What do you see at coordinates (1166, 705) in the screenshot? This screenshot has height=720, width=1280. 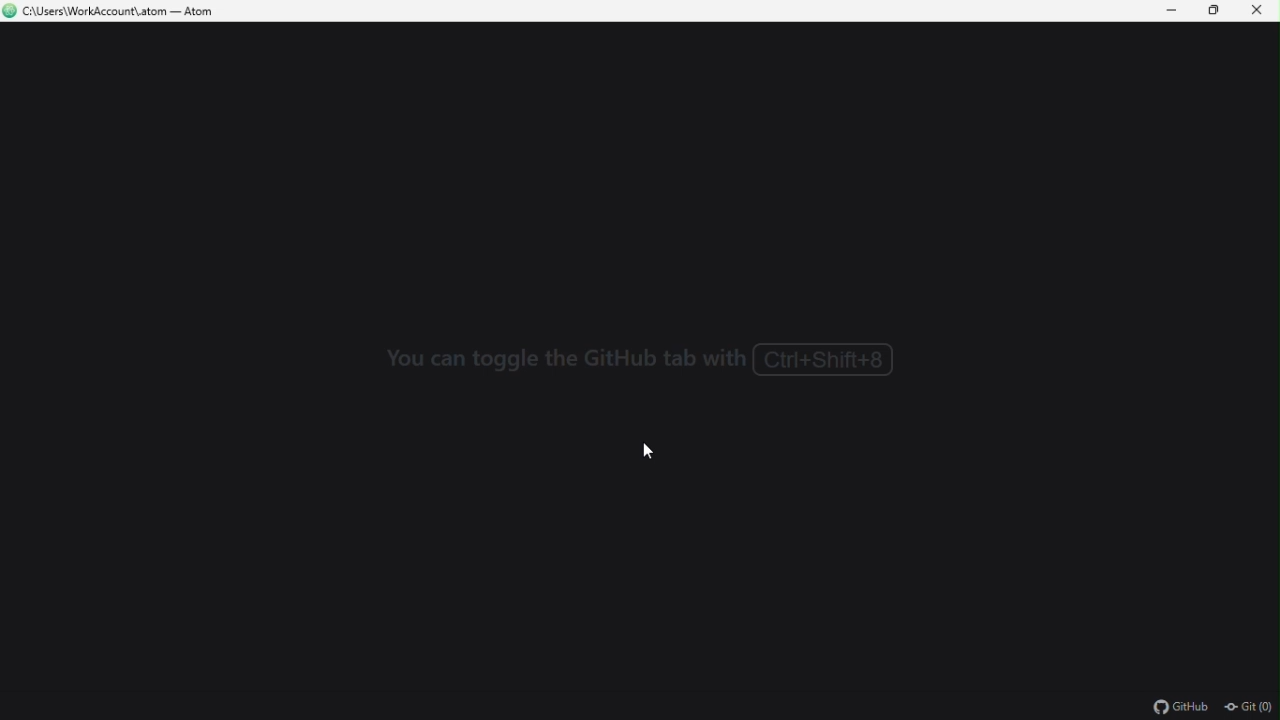 I see `GitHub` at bounding box center [1166, 705].